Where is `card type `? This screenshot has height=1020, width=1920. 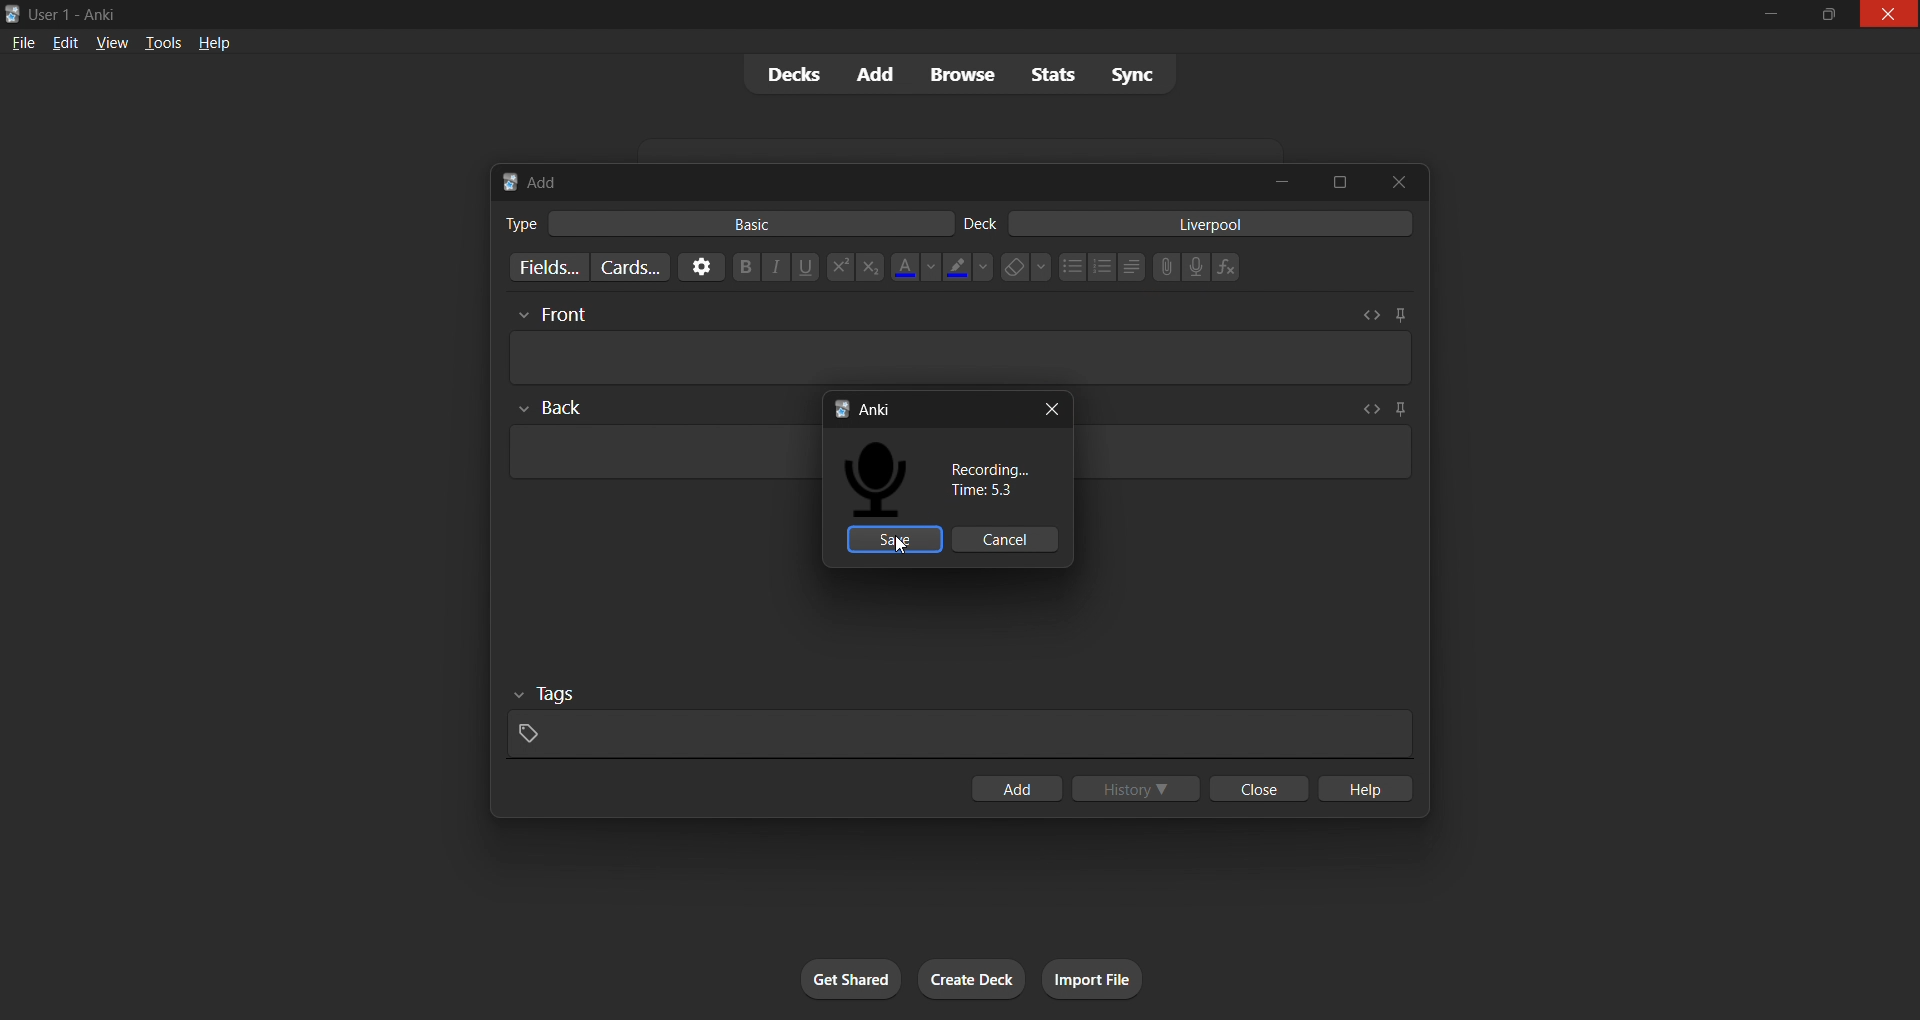
card type  is located at coordinates (516, 222).